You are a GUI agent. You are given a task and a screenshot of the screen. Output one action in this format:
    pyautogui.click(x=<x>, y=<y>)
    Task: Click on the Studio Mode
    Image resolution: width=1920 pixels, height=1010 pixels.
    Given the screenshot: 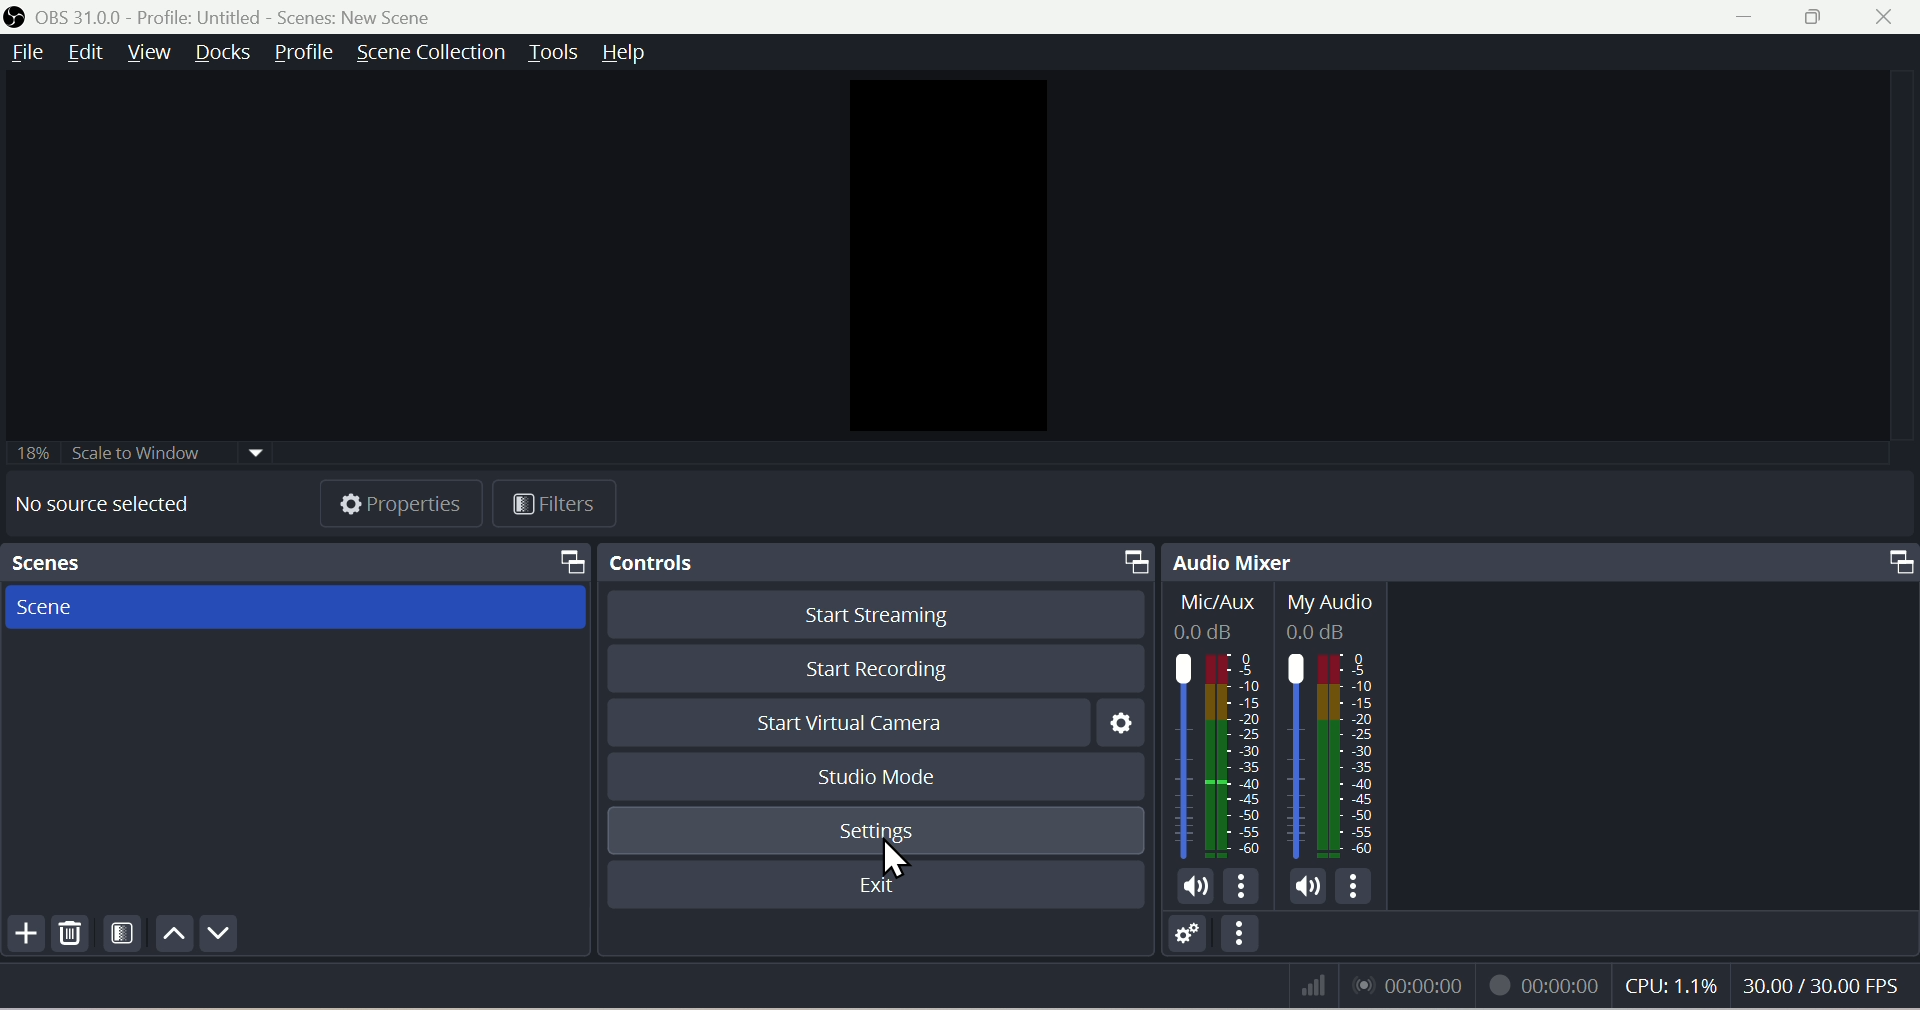 What is the action you would take?
    pyautogui.click(x=882, y=777)
    